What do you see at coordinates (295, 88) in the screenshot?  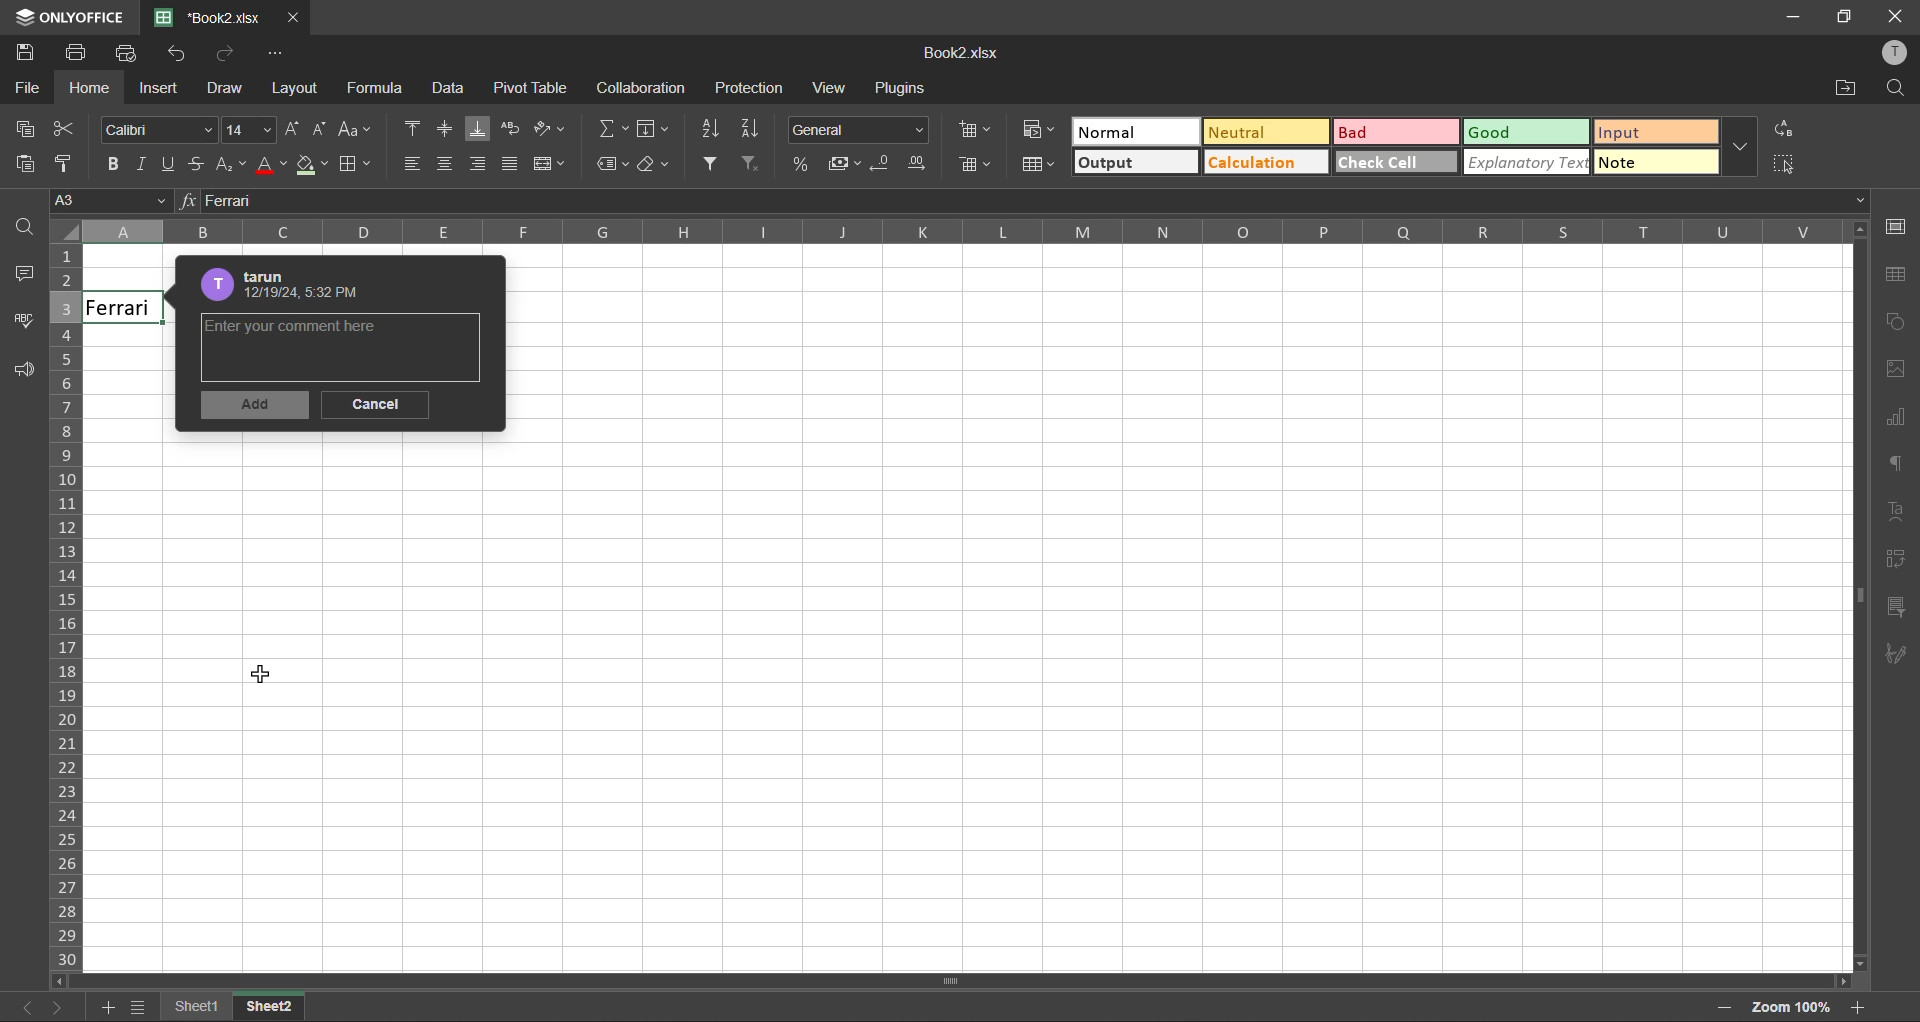 I see `layout` at bounding box center [295, 88].